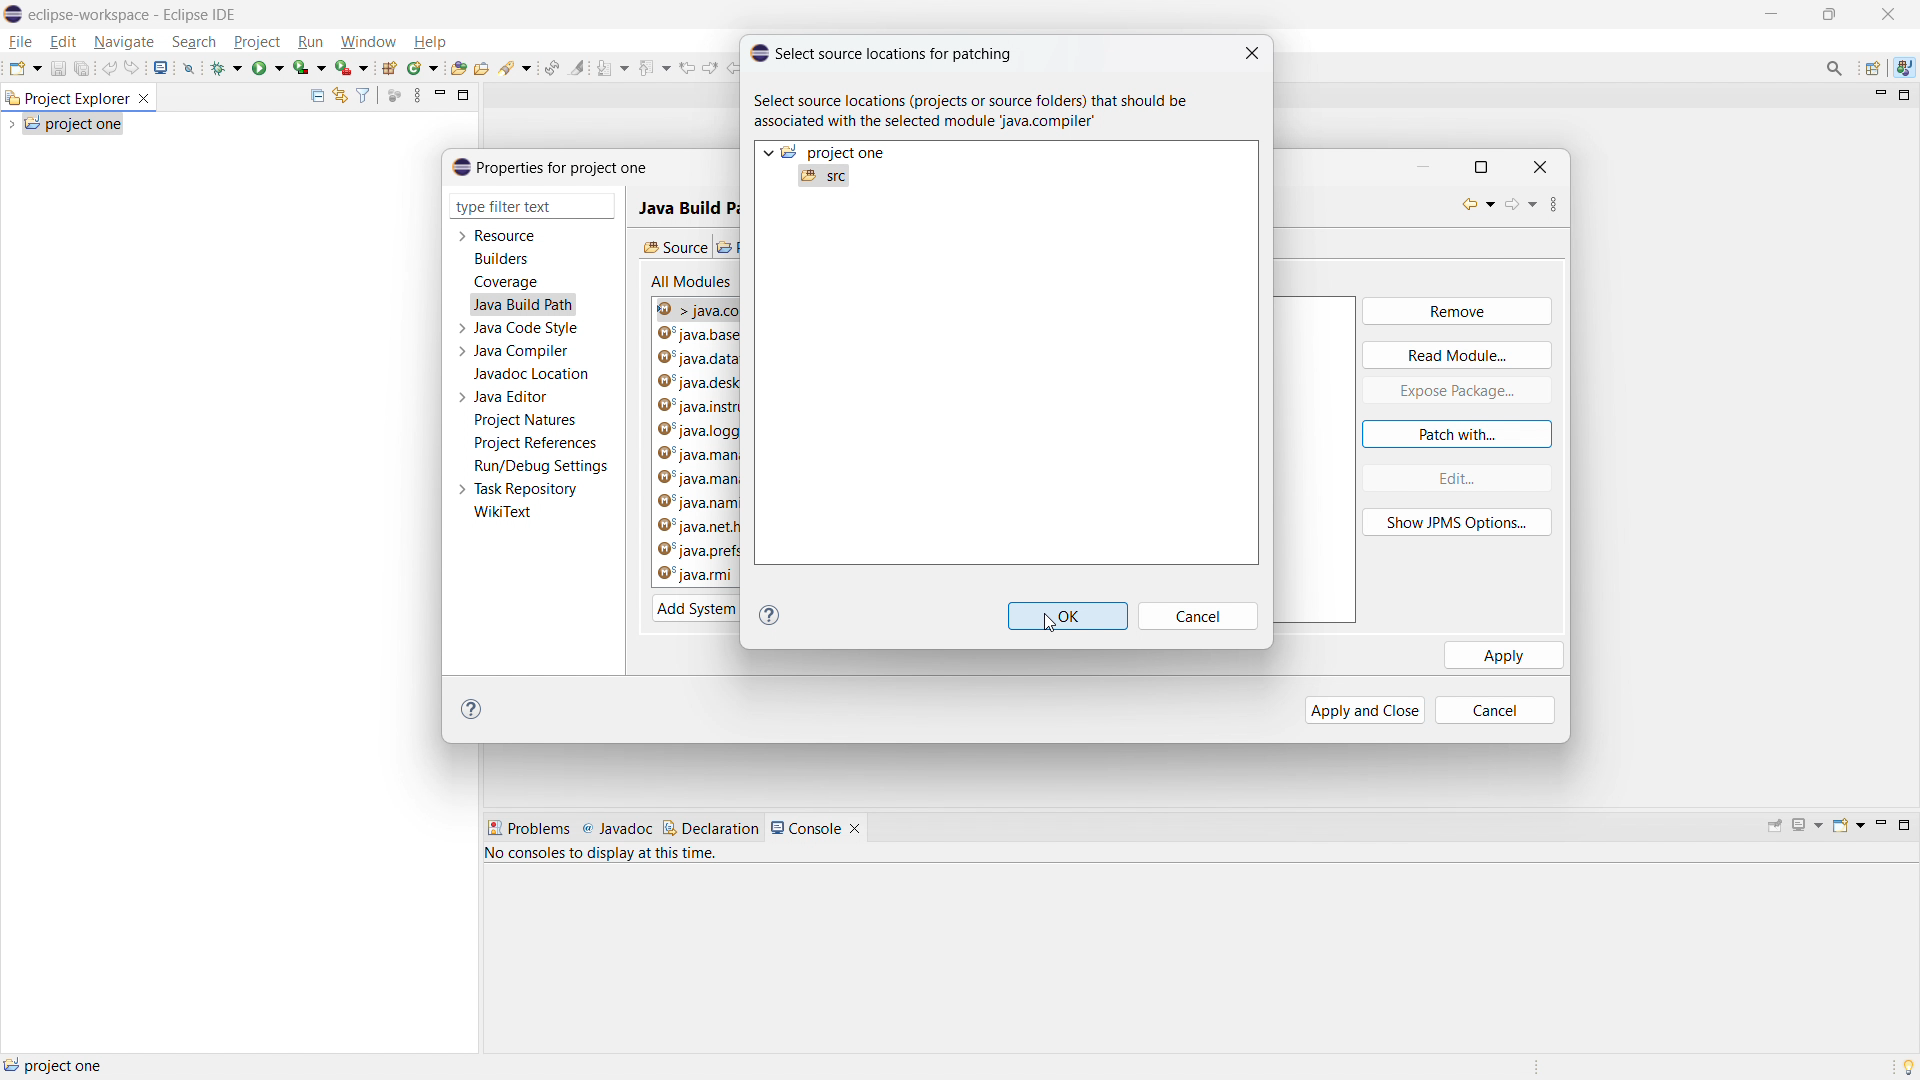 The image size is (1920, 1080). I want to click on expand project one, so click(767, 152).